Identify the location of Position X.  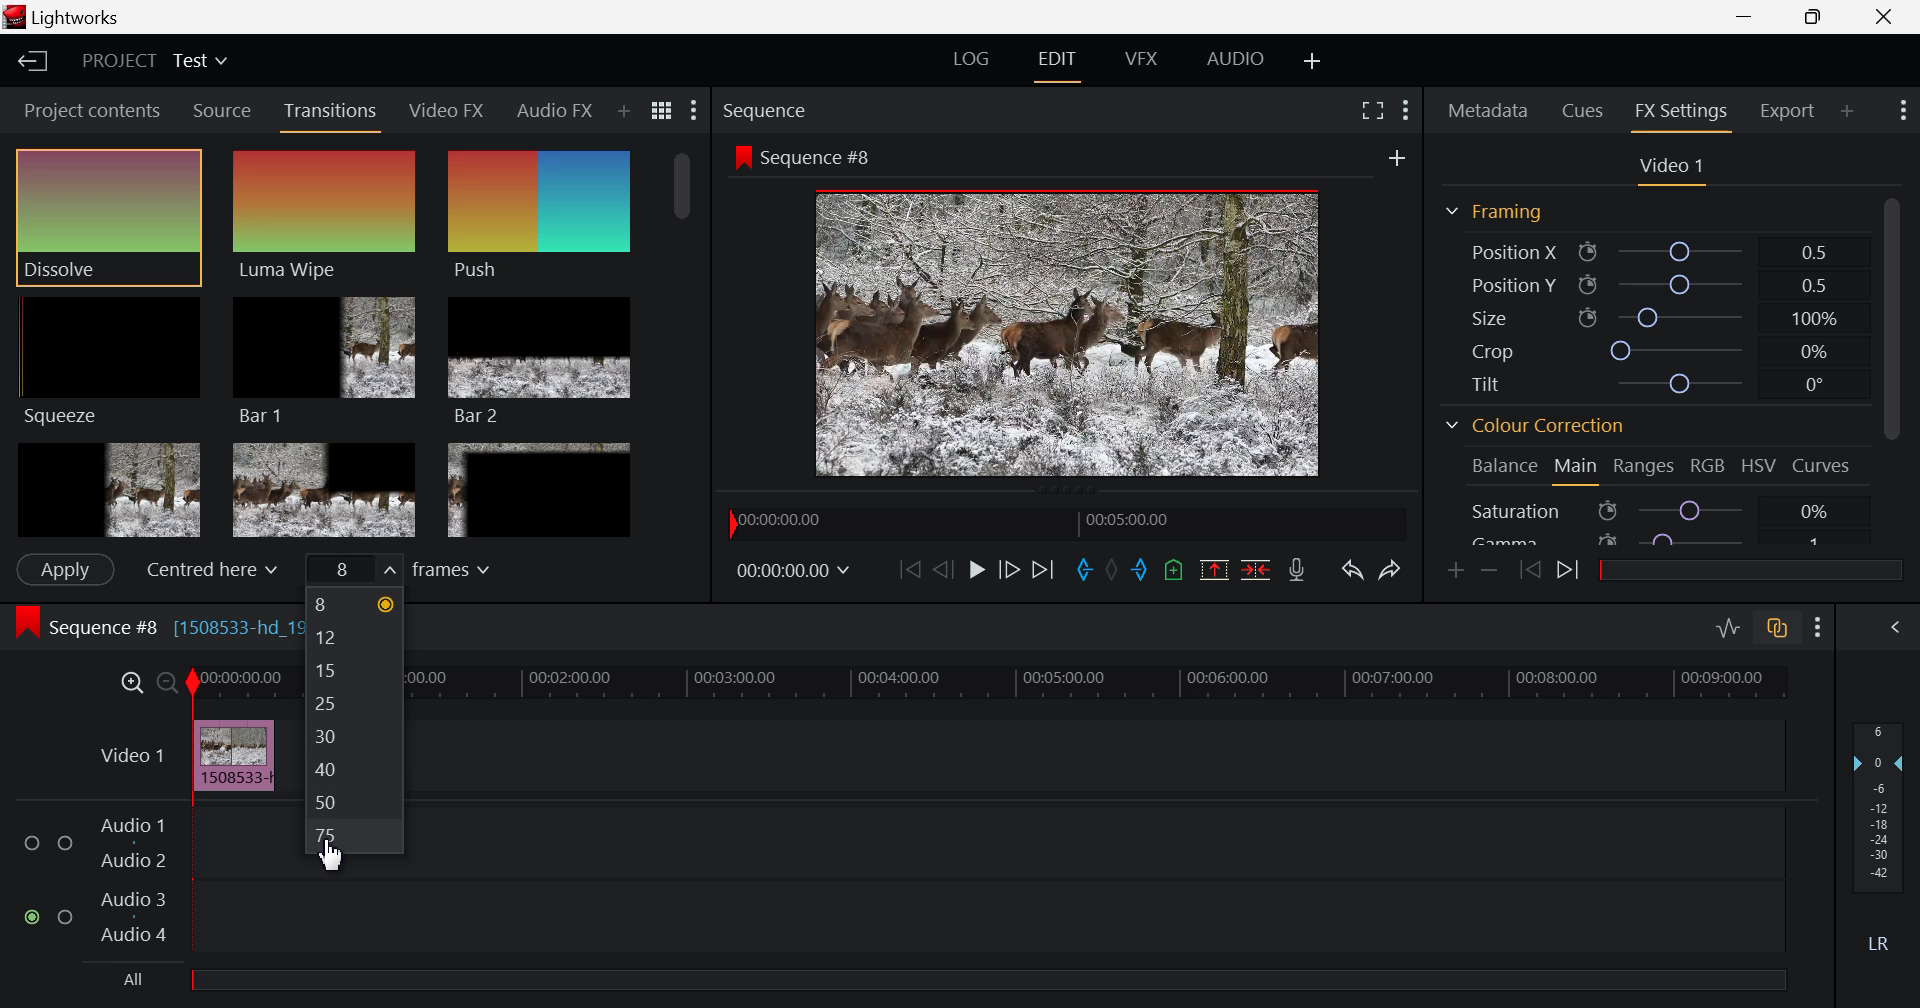
(1650, 251).